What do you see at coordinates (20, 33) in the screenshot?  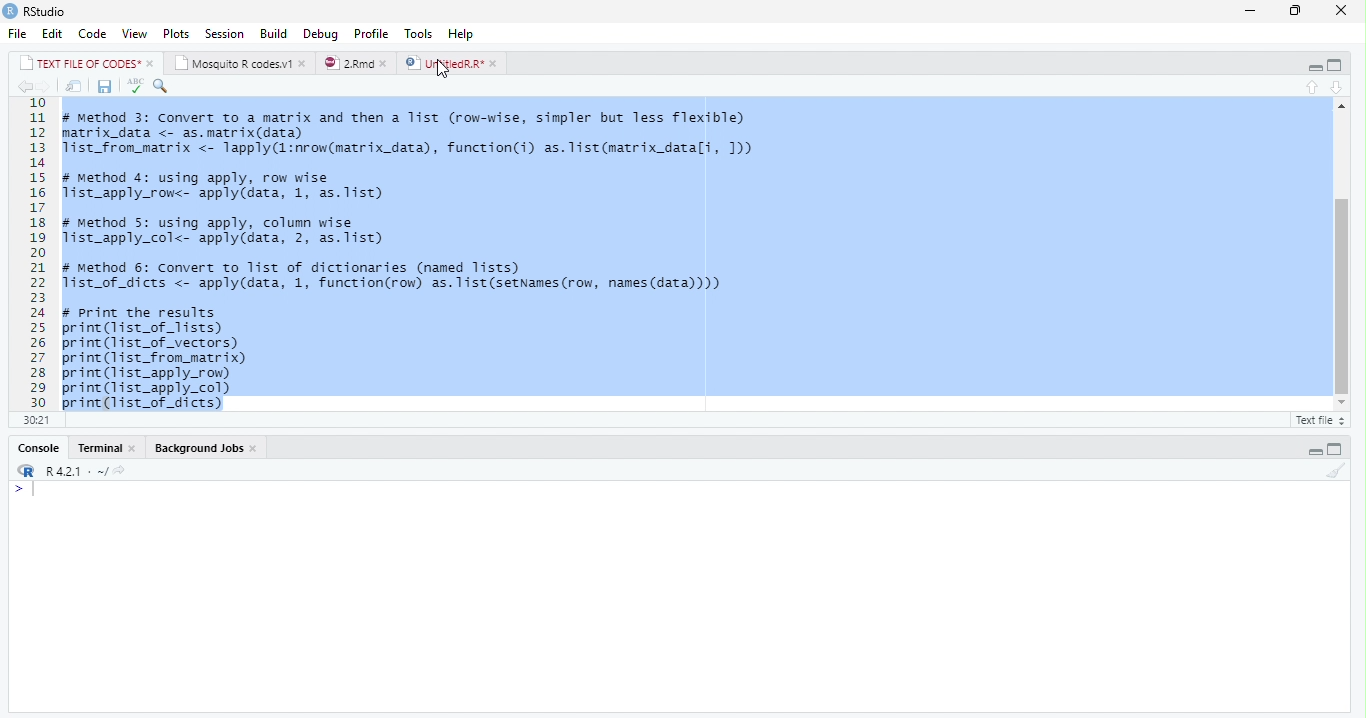 I see `File` at bounding box center [20, 33].